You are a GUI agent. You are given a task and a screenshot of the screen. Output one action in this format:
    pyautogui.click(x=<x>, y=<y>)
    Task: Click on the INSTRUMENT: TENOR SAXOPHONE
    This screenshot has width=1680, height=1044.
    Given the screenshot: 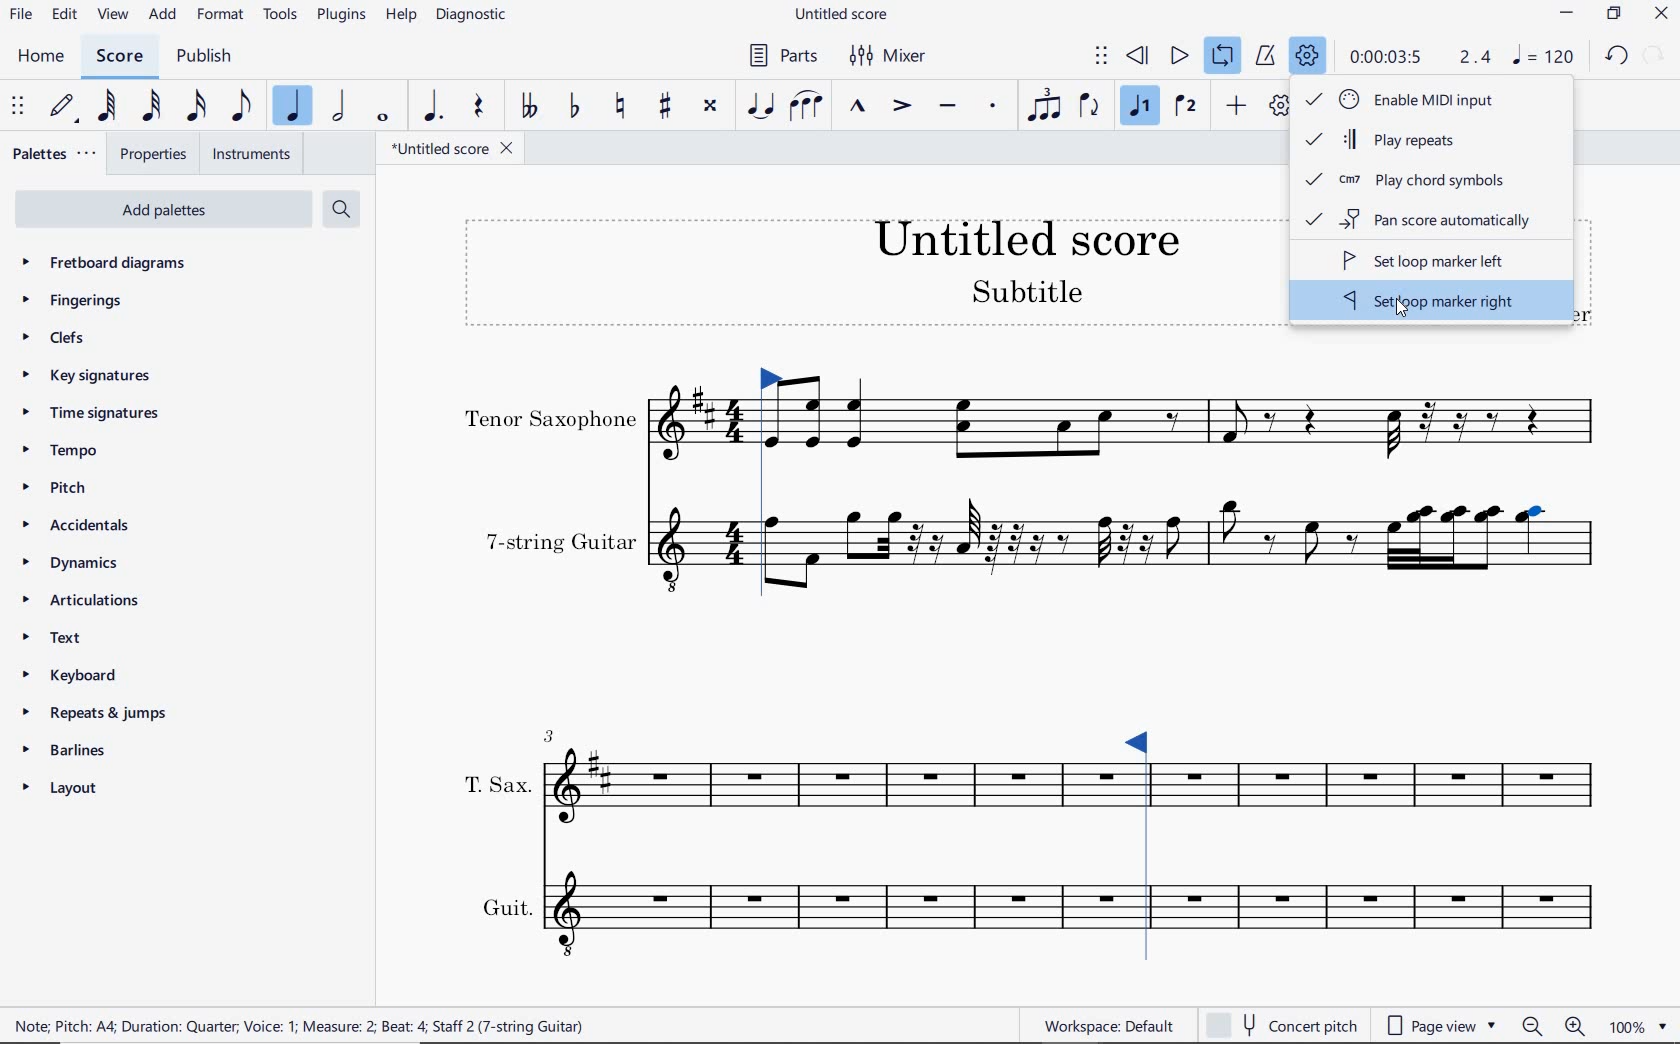 What is the action you would take?
    pyautogui.click(x=596, y=418)
    